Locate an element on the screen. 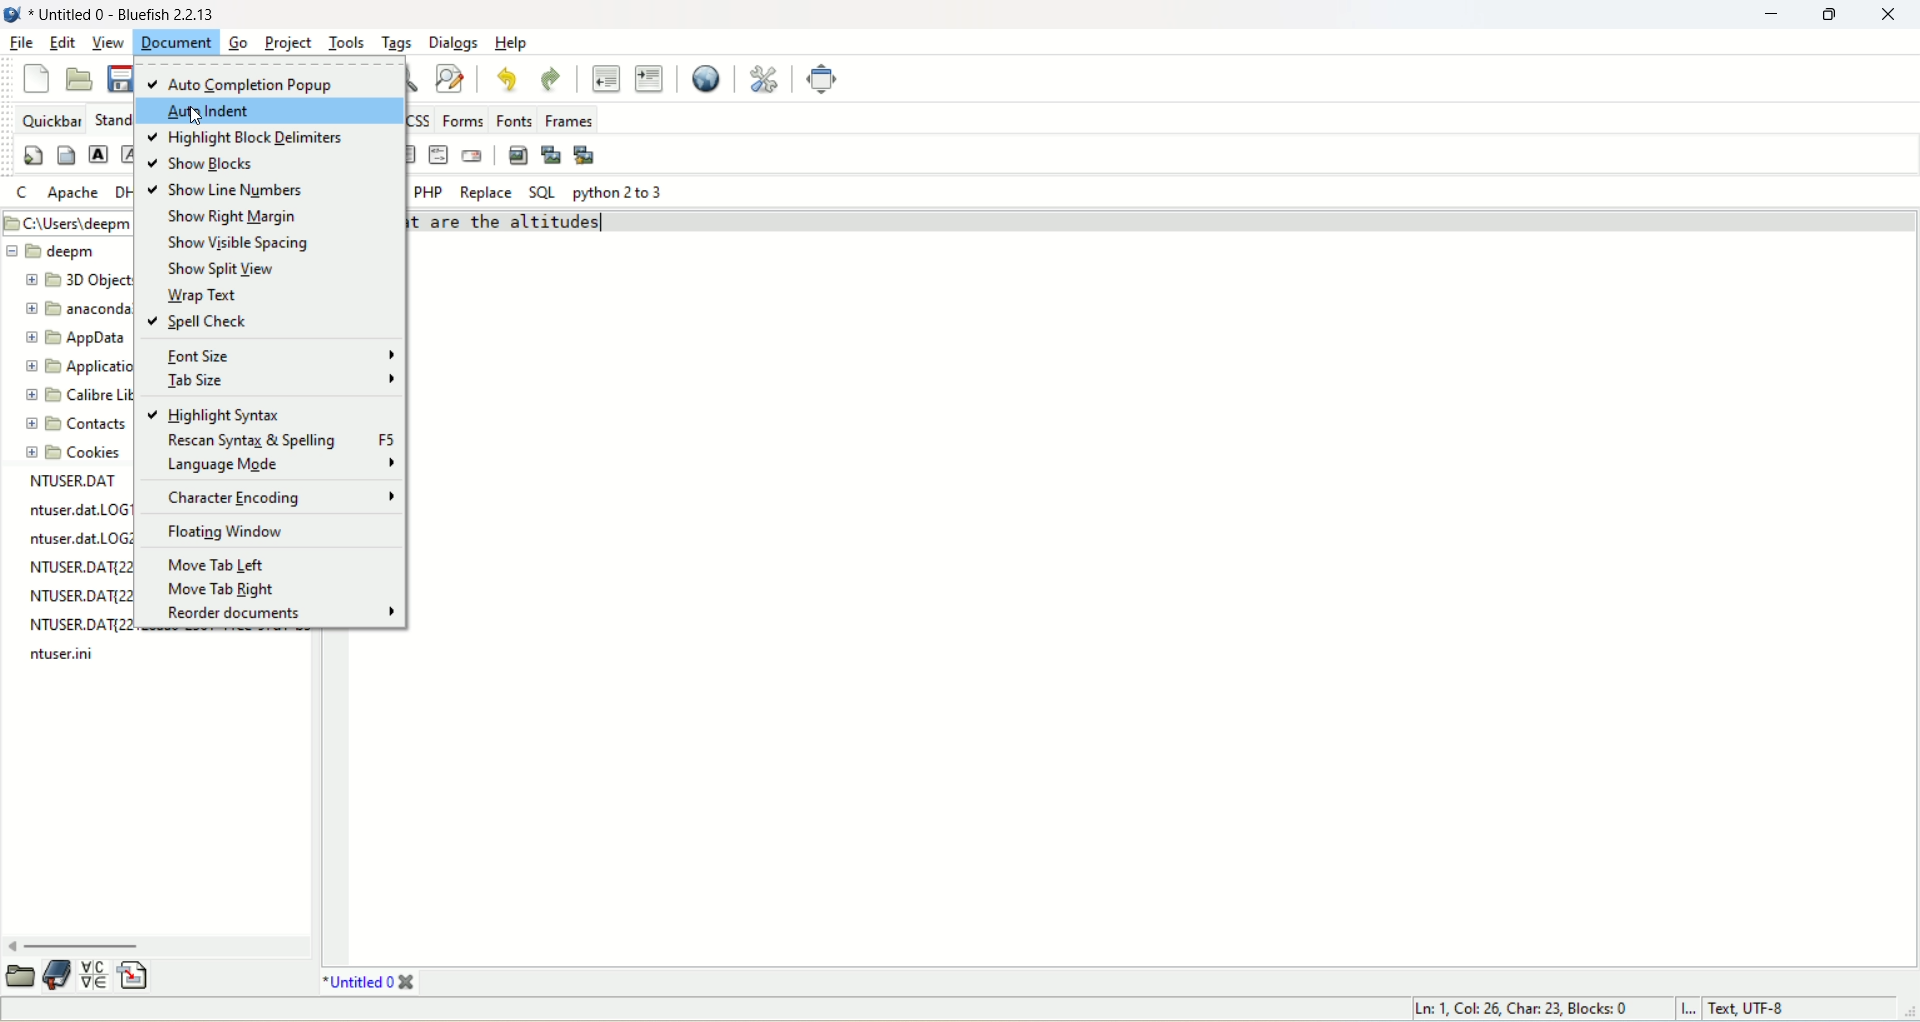  location is located at coordinates (67, 222).